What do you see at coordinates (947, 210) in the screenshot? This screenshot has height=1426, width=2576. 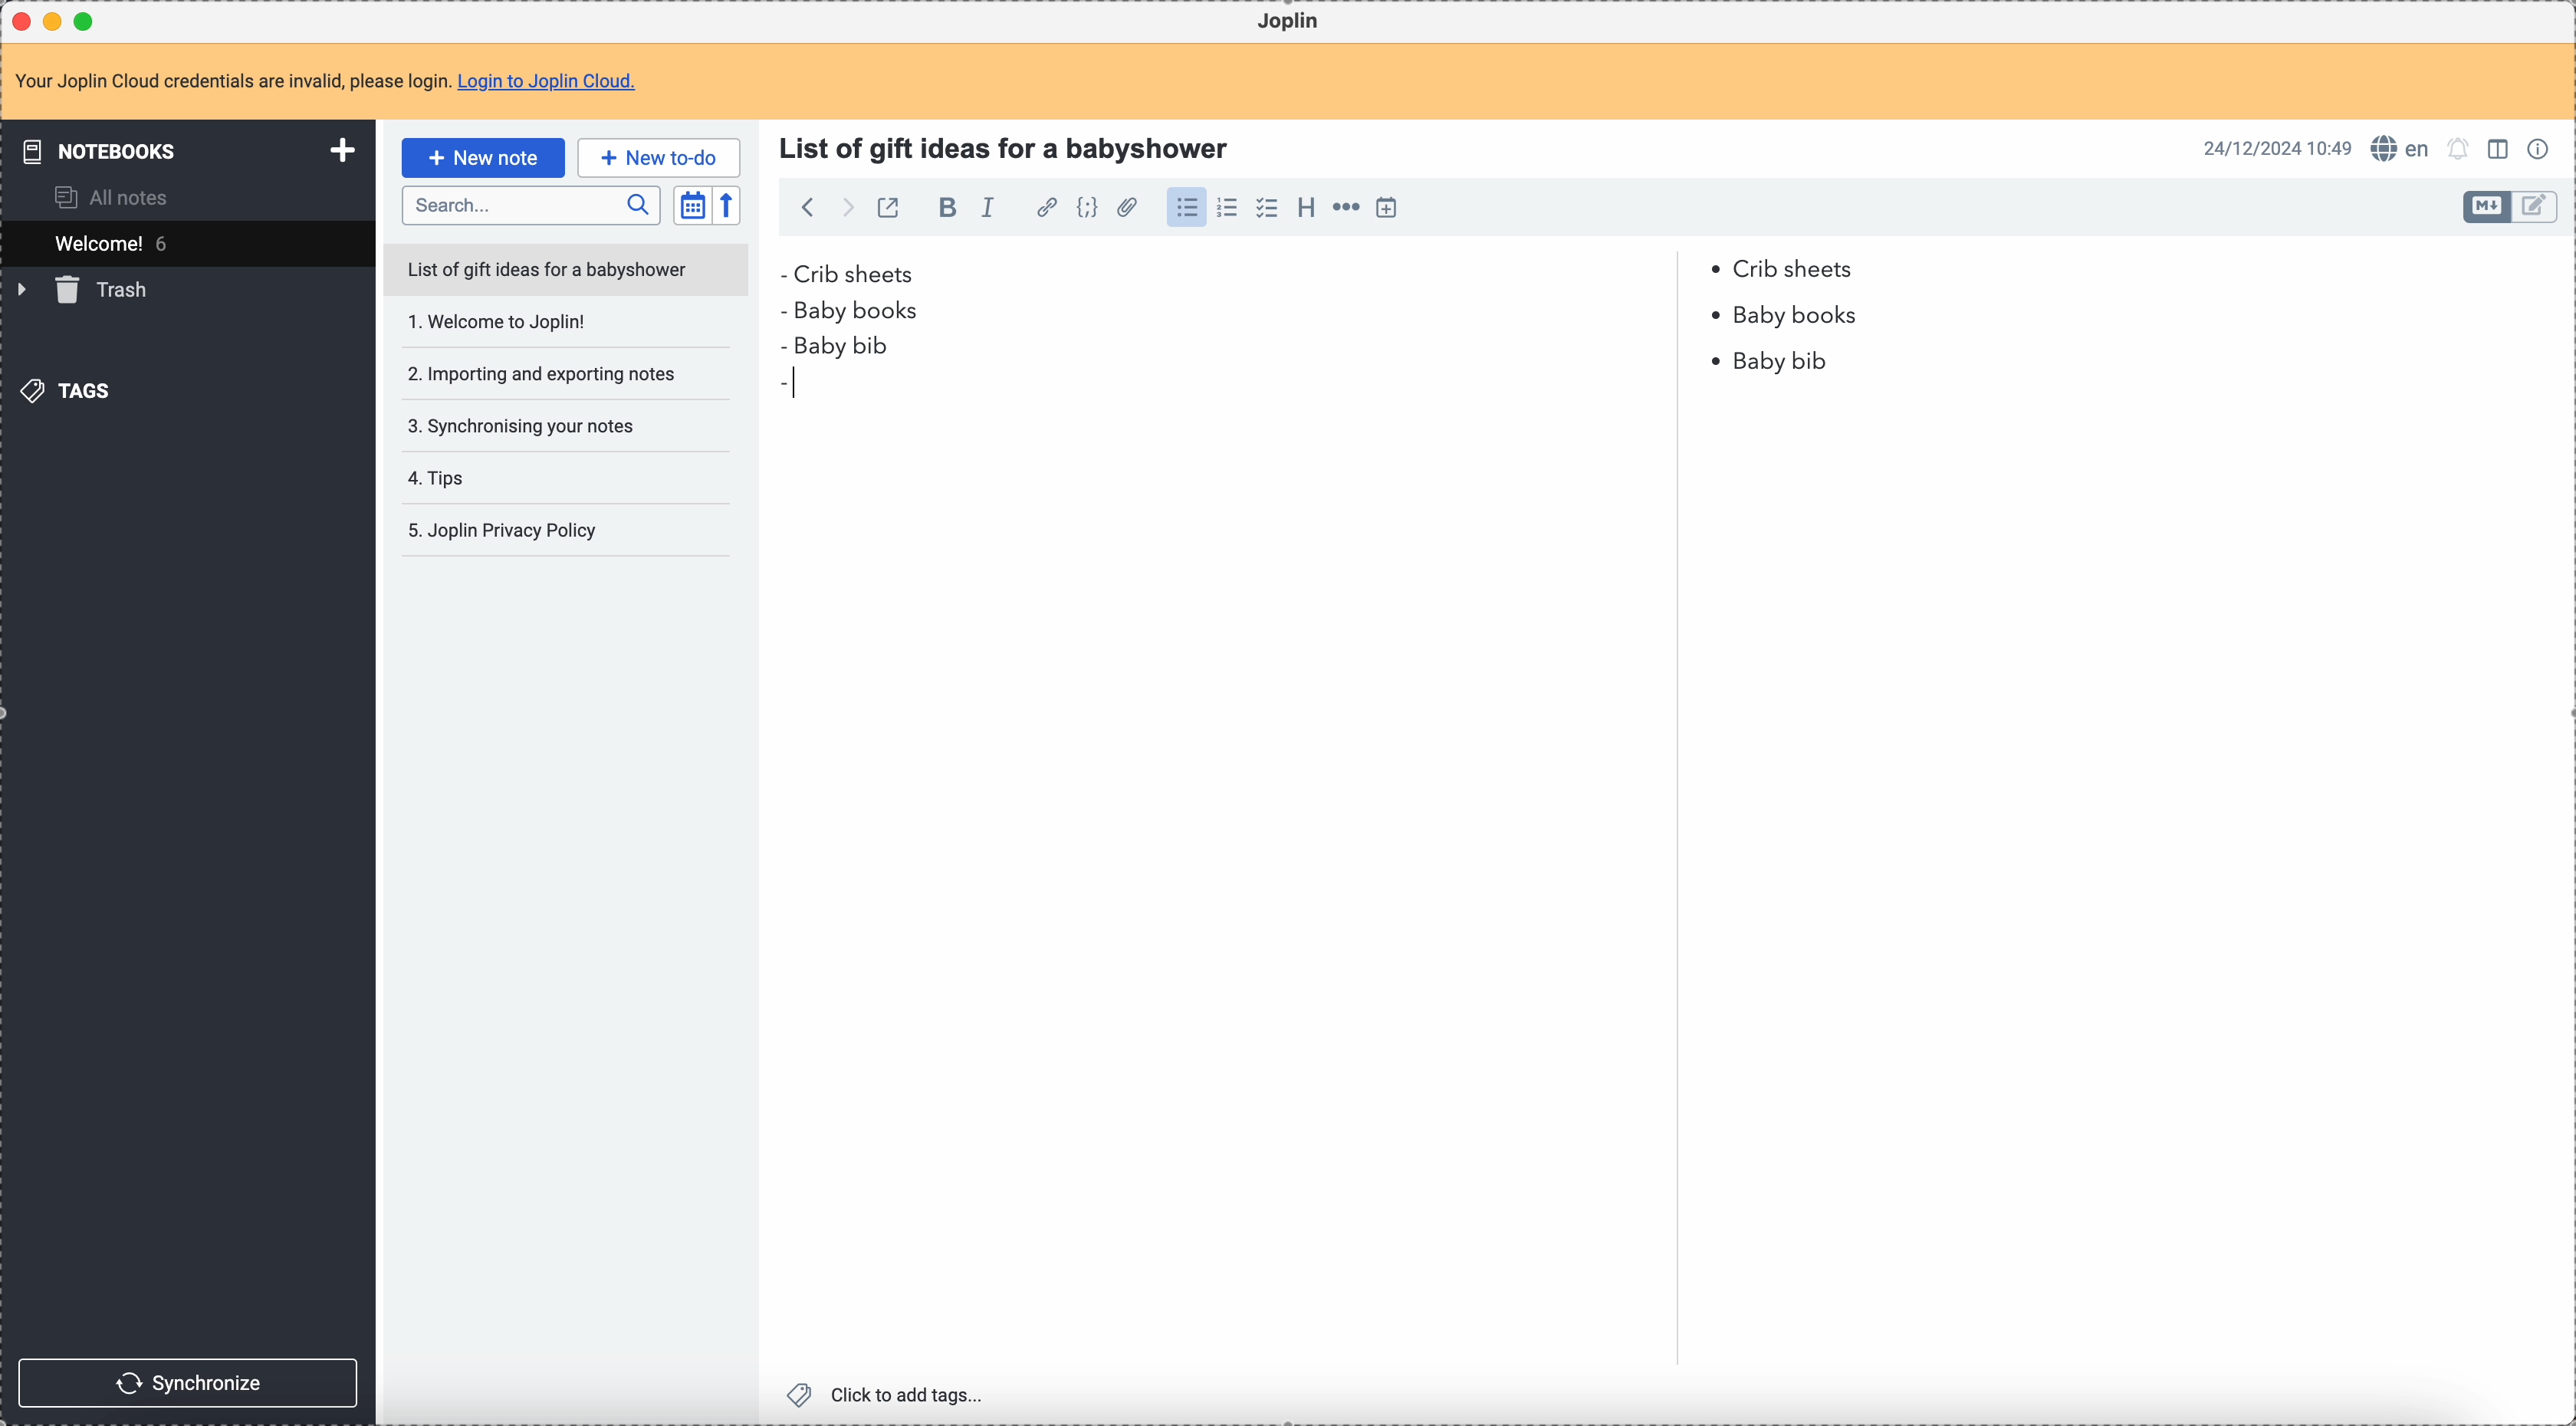 I see `bold` at bounding box center [947, 210].